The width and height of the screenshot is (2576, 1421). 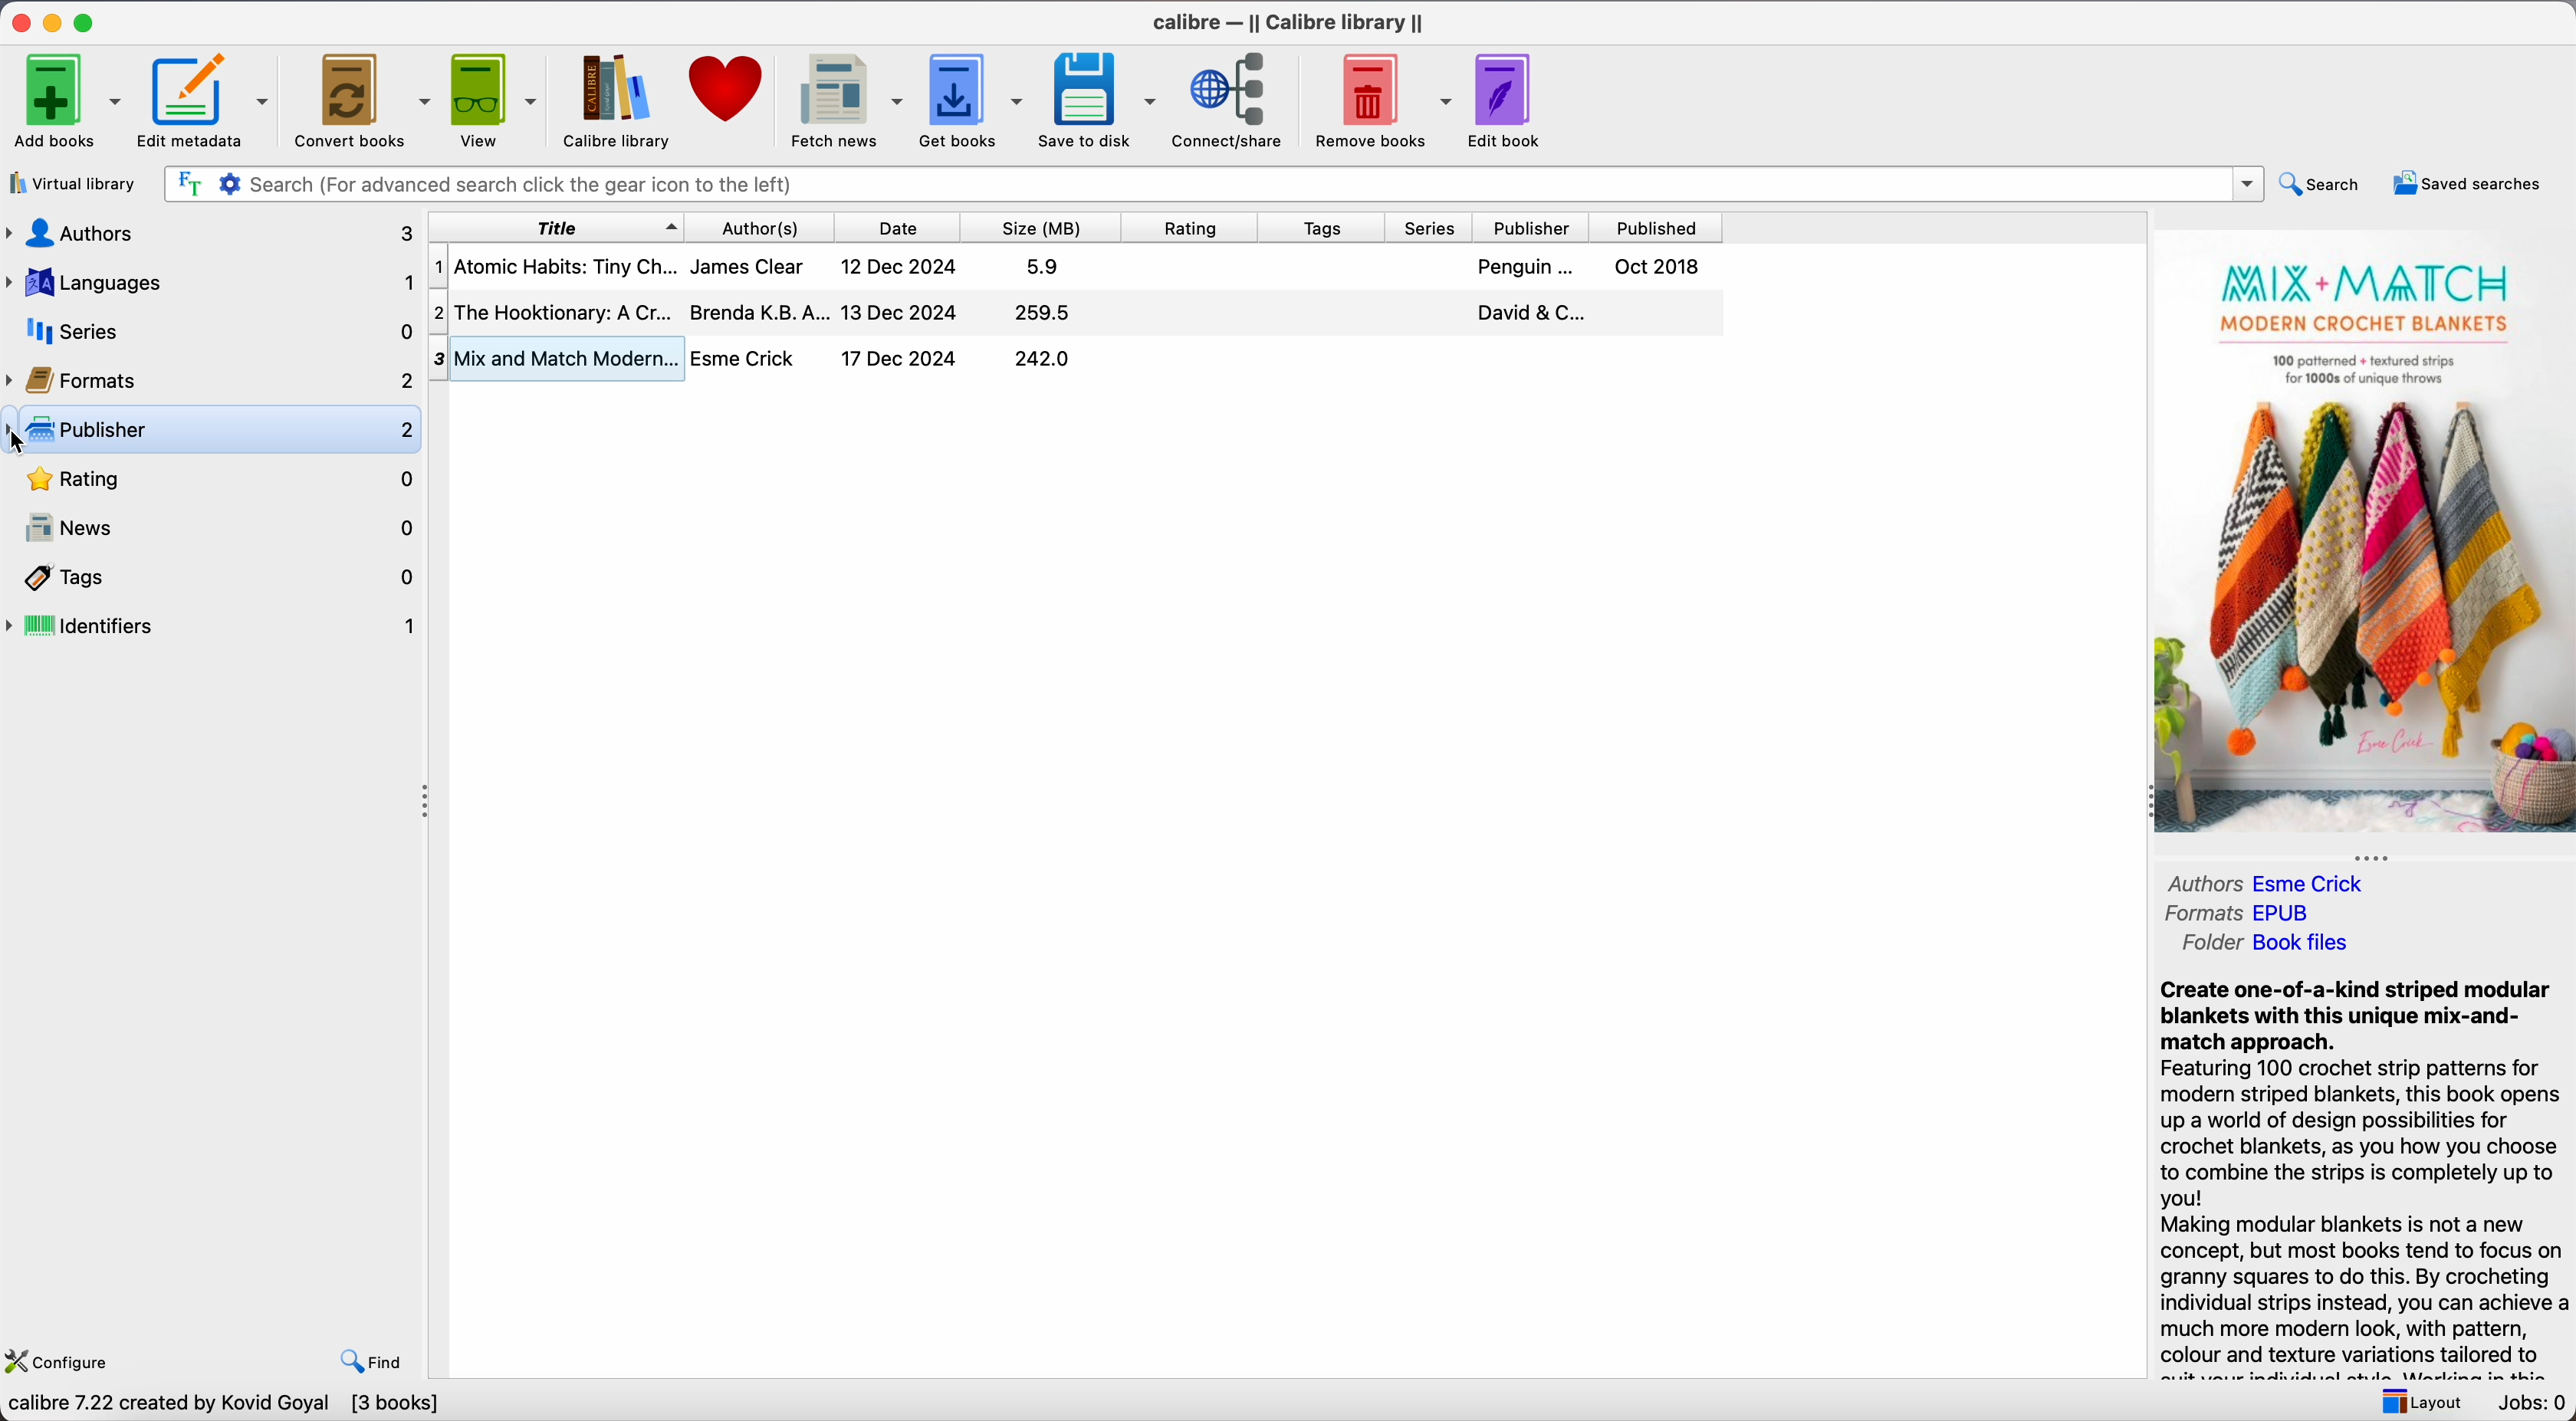 What do you see at coordinates (905, 227) in the screenshot?
I see `date` at bounding box center [905, 227].